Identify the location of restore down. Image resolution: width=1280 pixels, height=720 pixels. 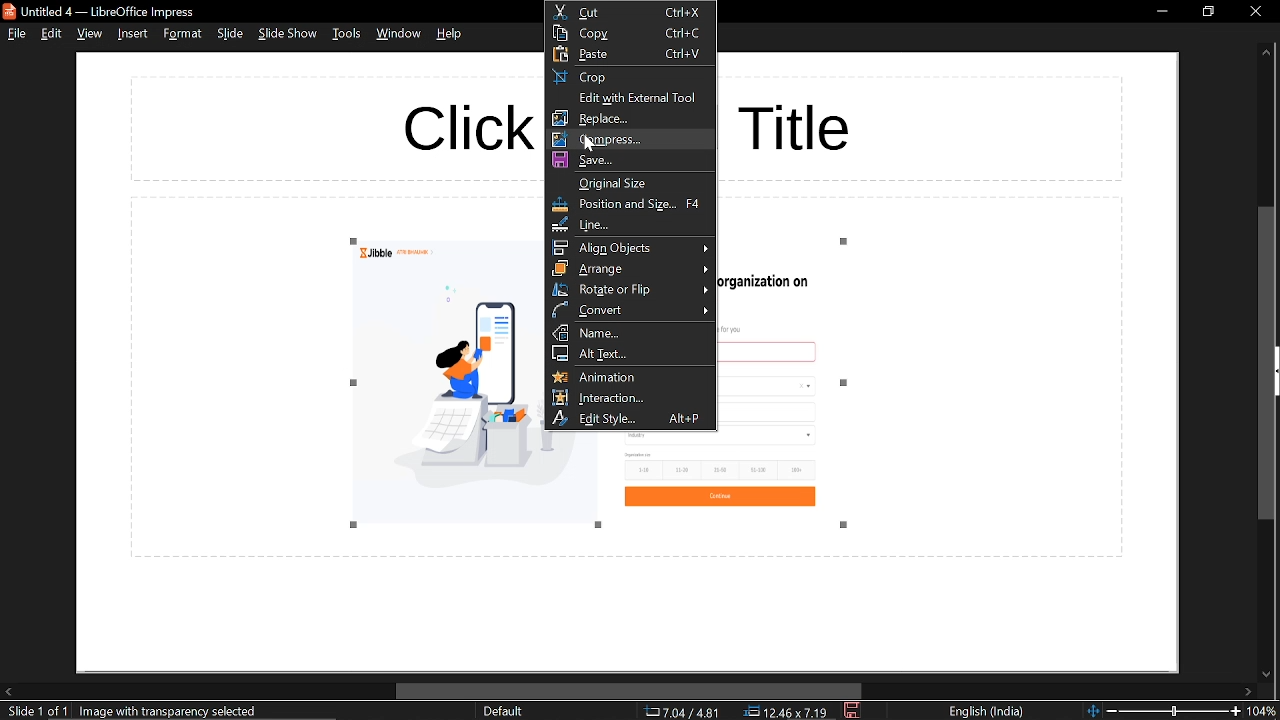
(1210, 12).